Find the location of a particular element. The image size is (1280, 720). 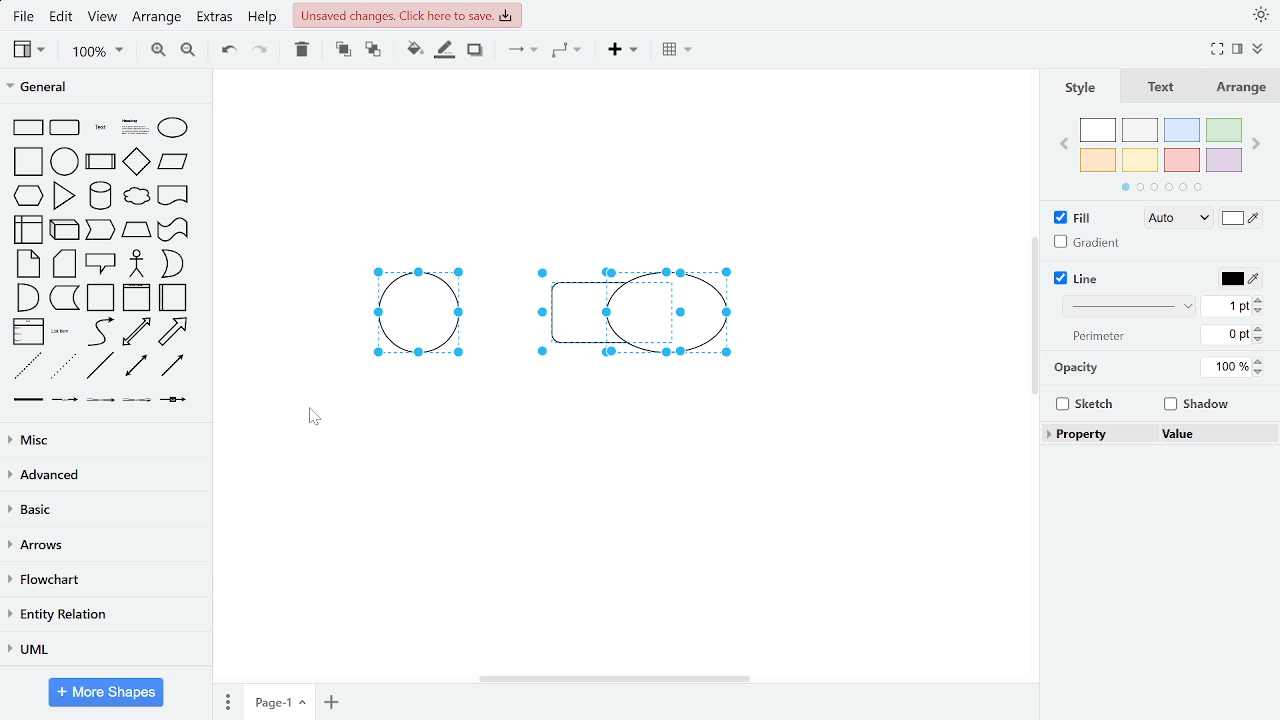

list is located at coordinates (29, 331).